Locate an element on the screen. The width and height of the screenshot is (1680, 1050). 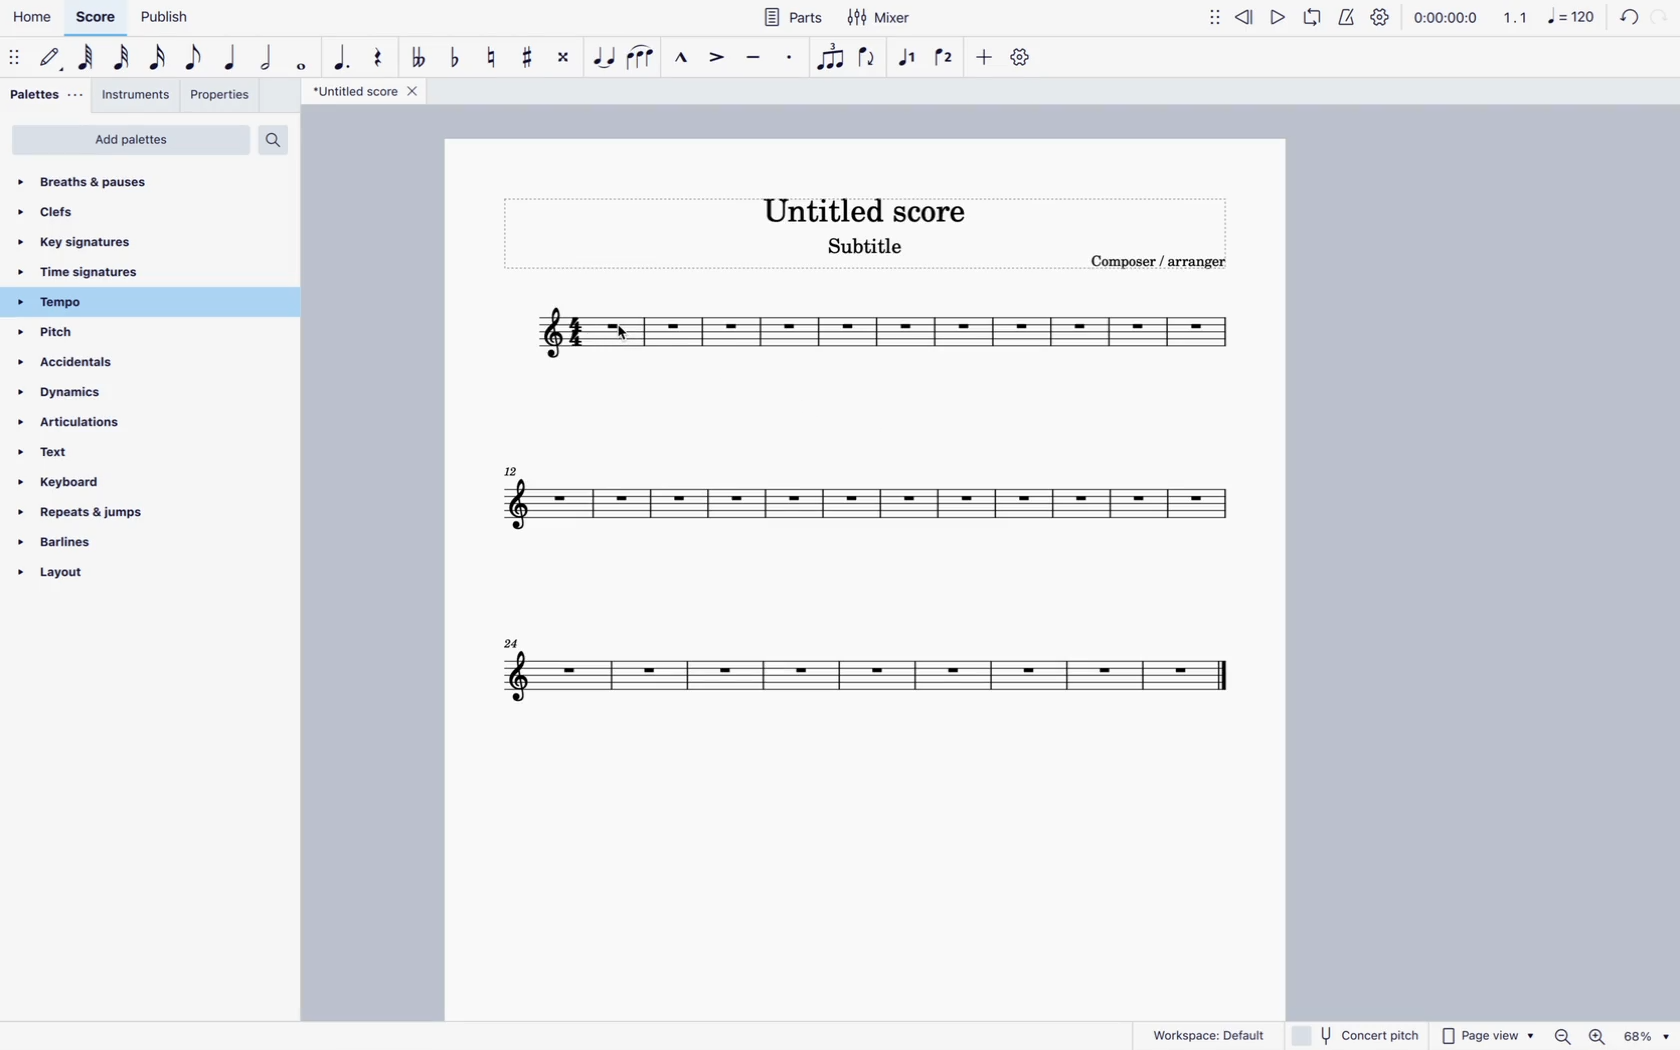
full note is located at coordinates (303, 59).